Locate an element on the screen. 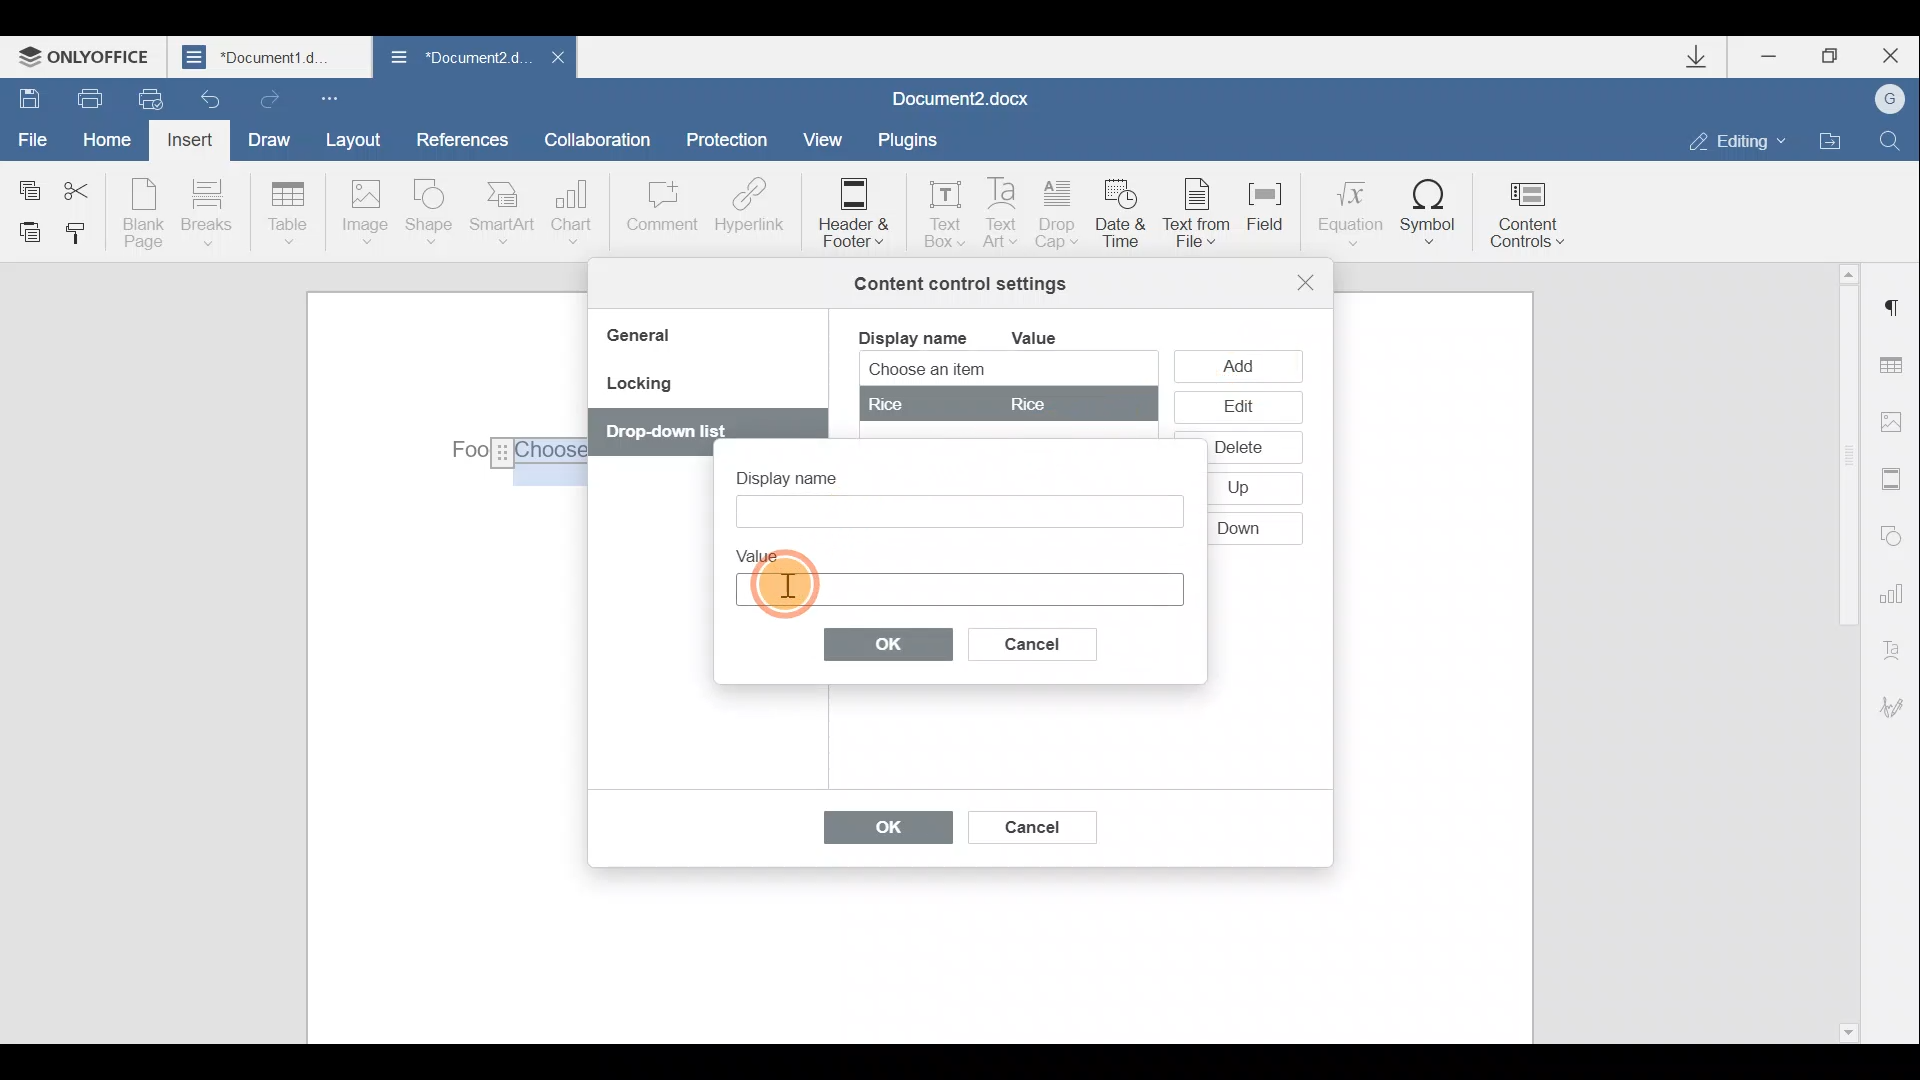 The height and width of the screenshot is (1080, 1920). Close is located at coordinates (1888, 56).